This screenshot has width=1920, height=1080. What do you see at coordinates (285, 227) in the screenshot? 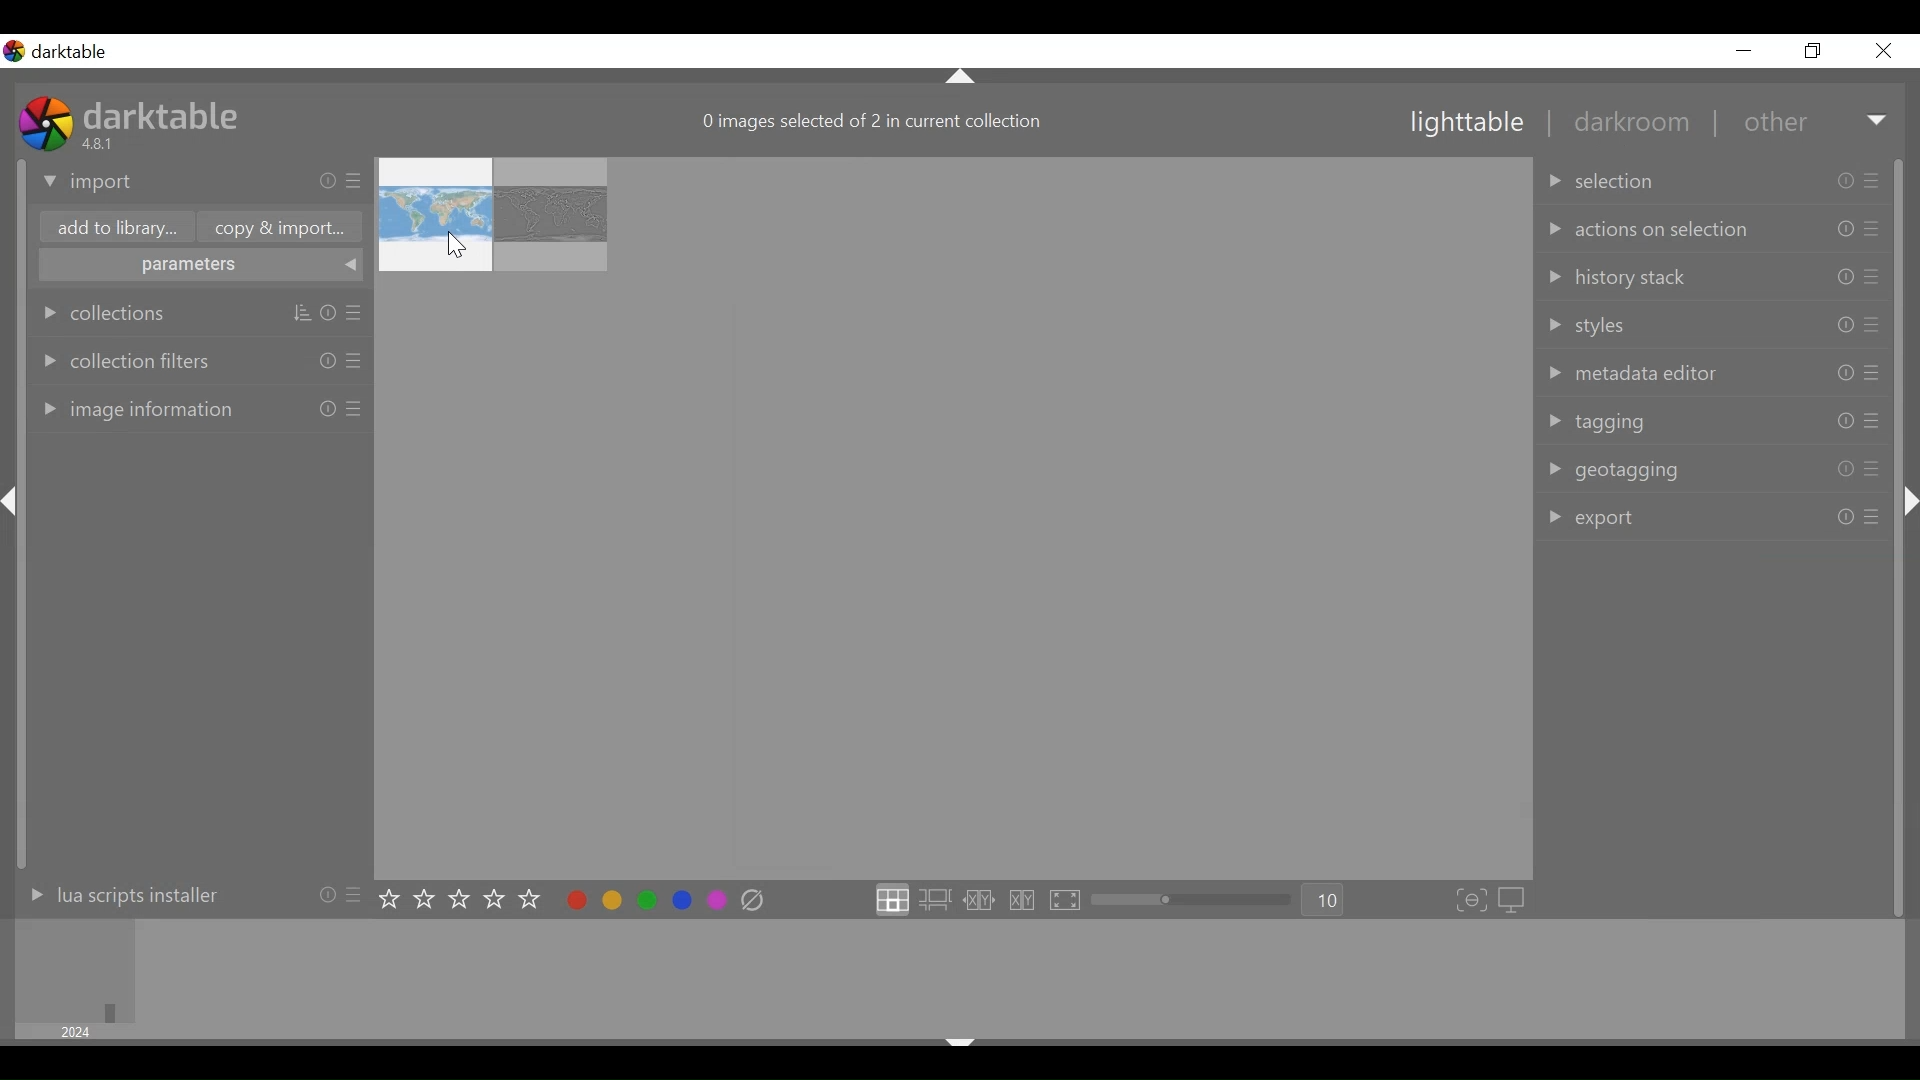
I see `copy  & Import` at bounding box center [285, 227].